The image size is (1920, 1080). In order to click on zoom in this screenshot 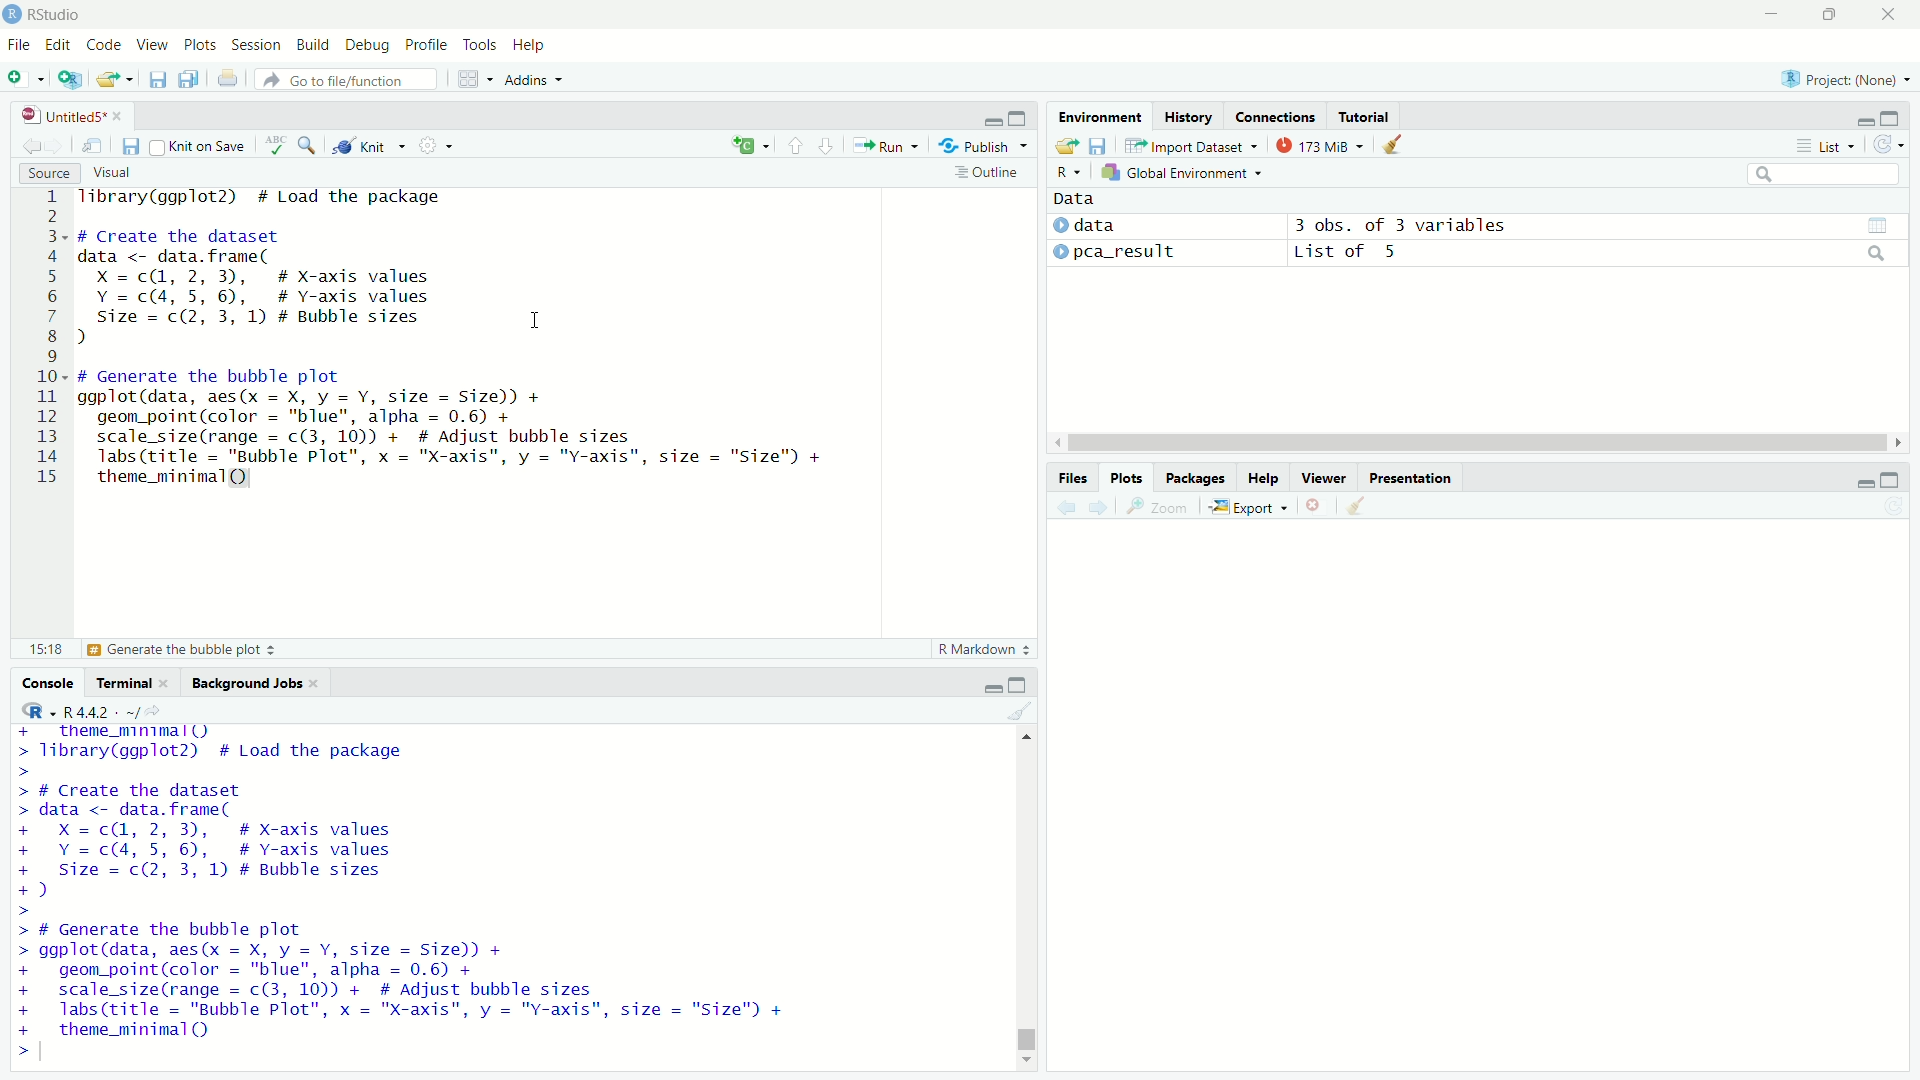, I will do `click(1159, 508)`.